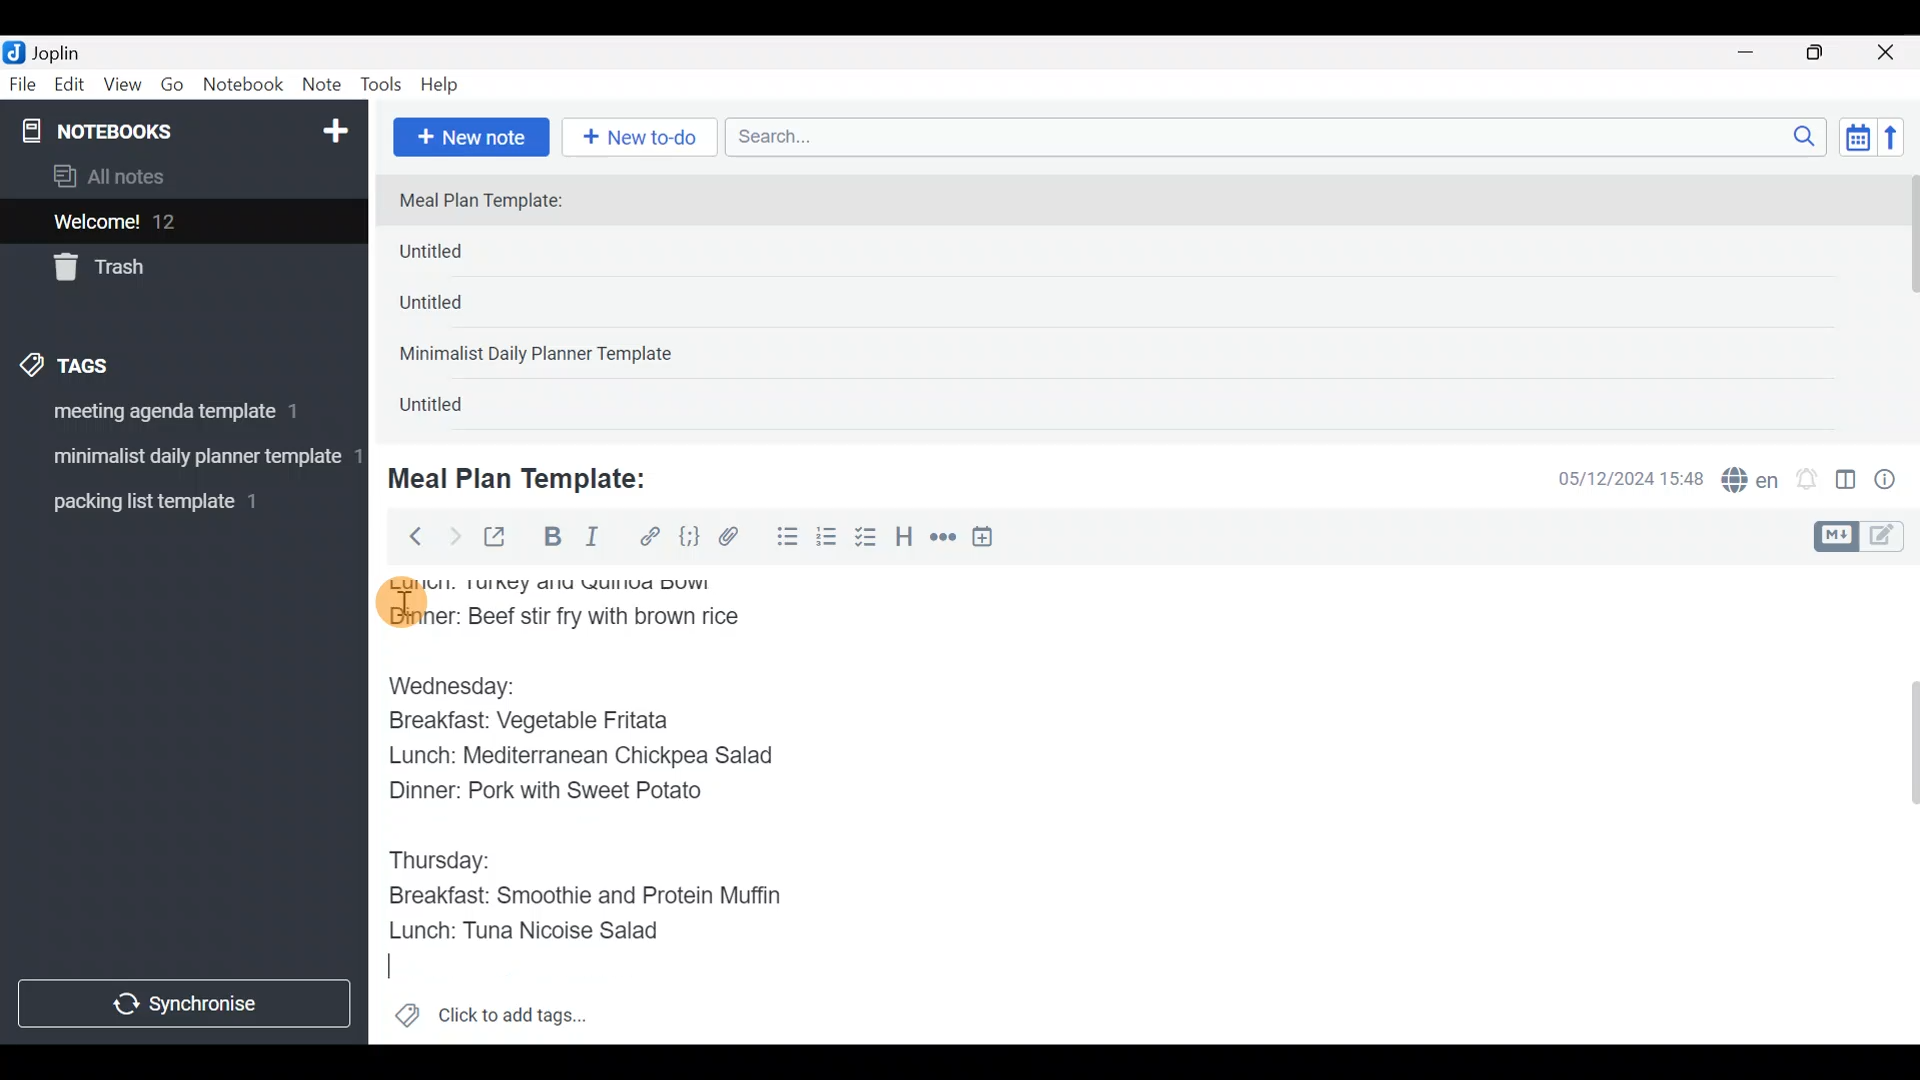 This screenshot has width=1920, height=1080. What do you see at coordinates (178, 417) in the screenshot?
I see `Tag 1` at bounding box center [178, 417].